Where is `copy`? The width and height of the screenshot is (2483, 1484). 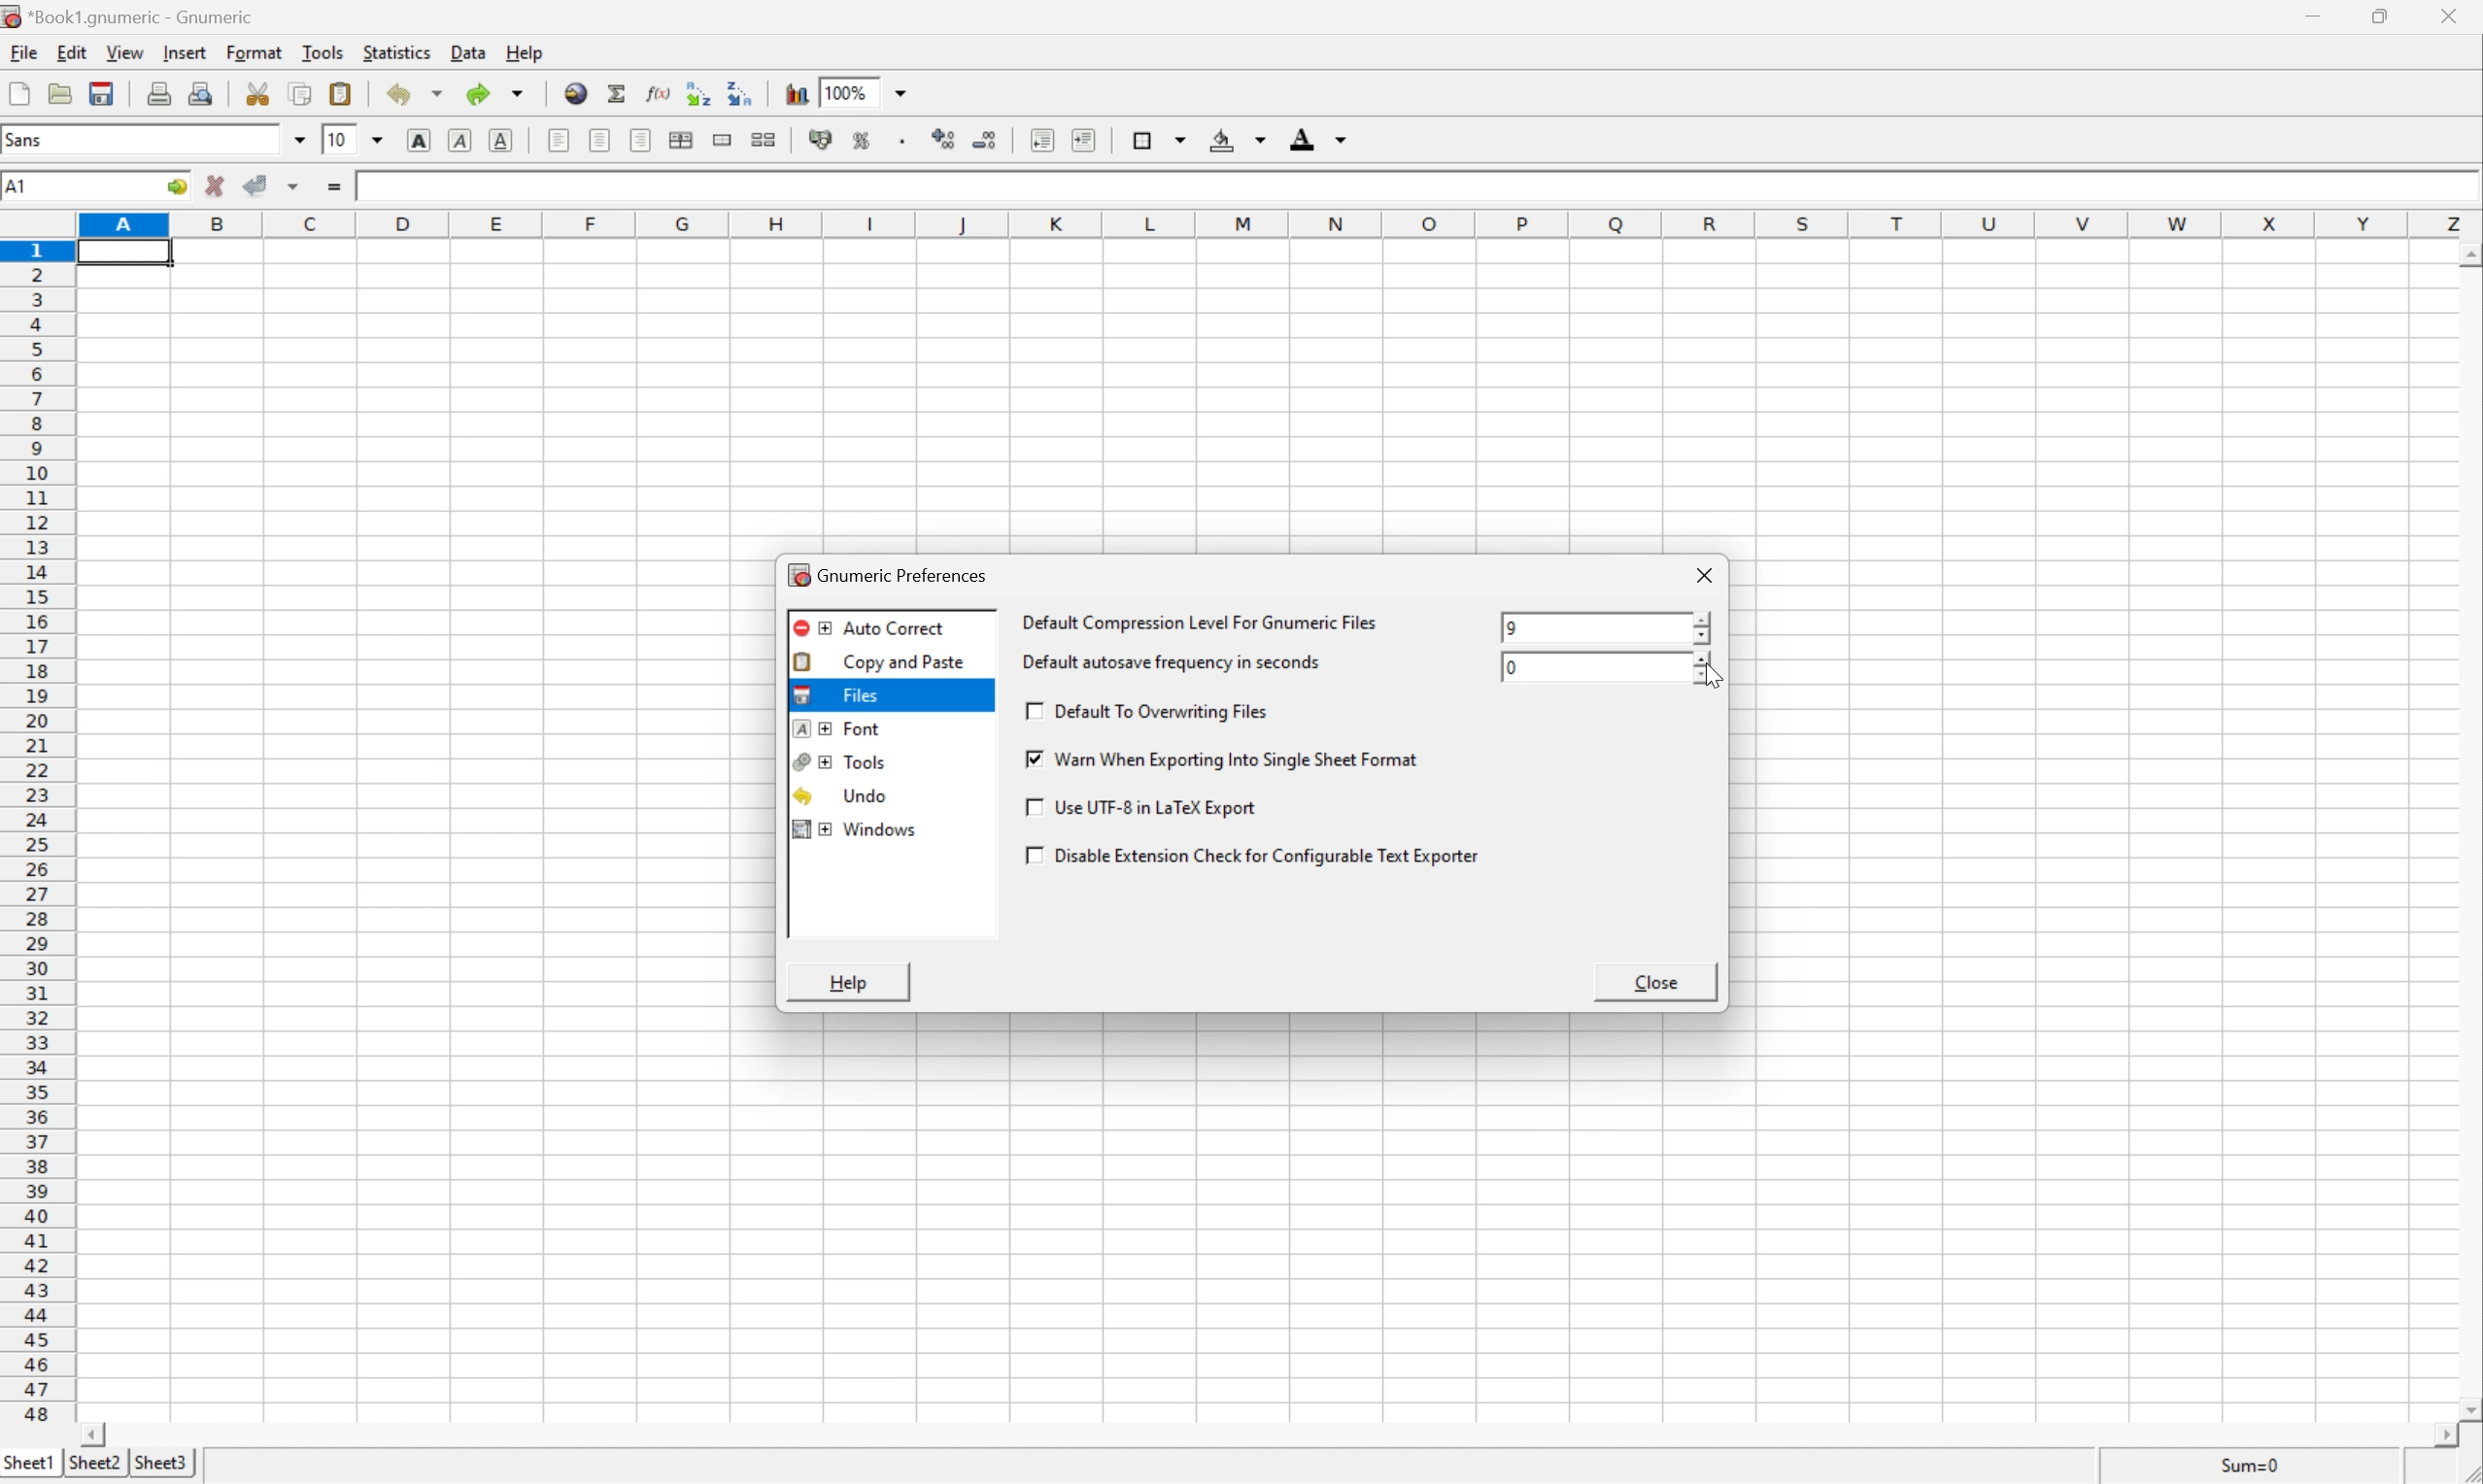 copy is located at coordinates (298, 91).